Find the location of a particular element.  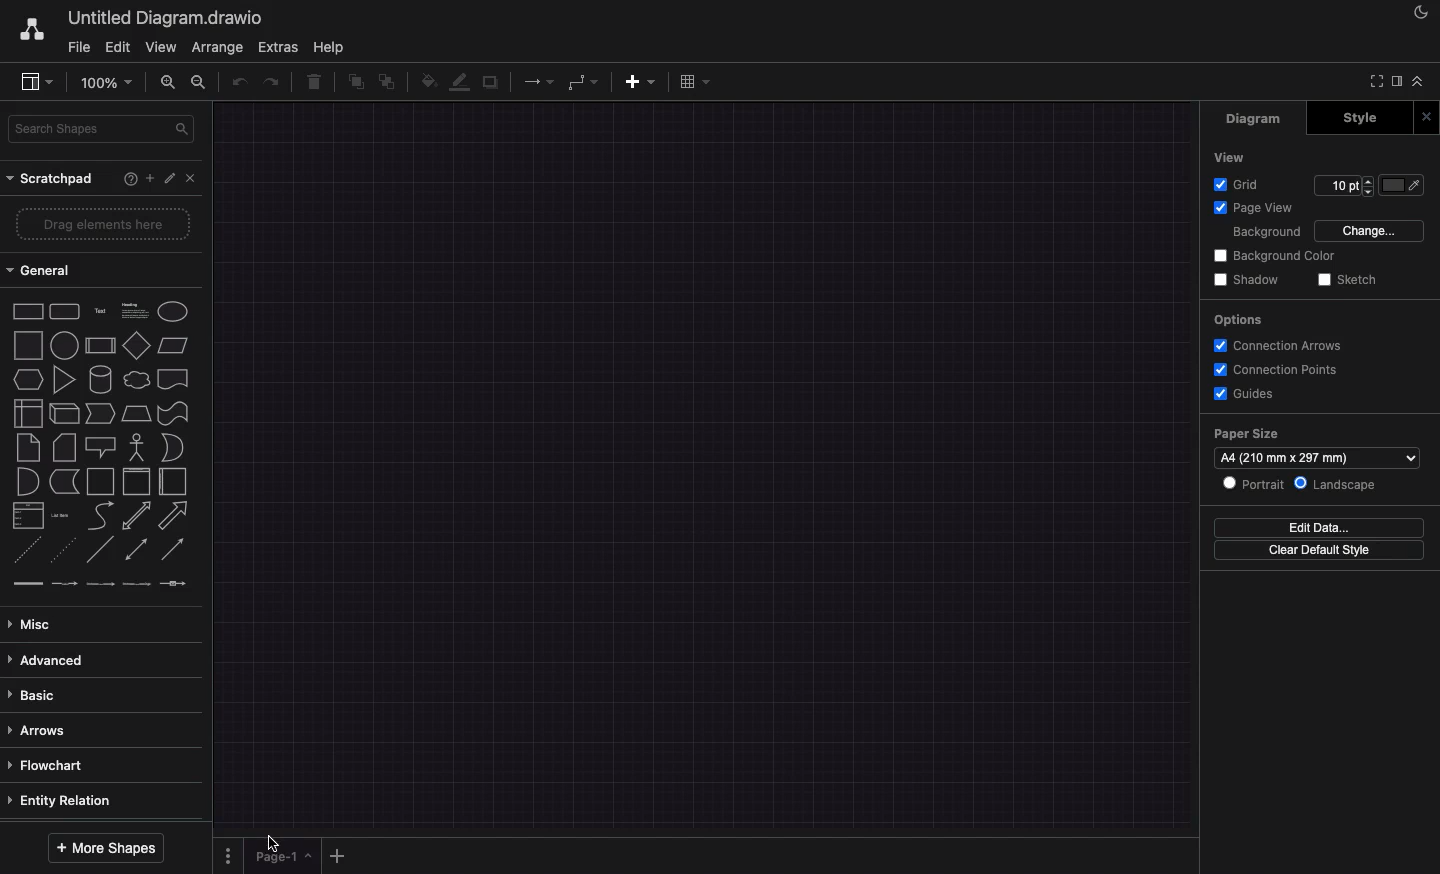

search shapes is located at coordinates (98, 129).